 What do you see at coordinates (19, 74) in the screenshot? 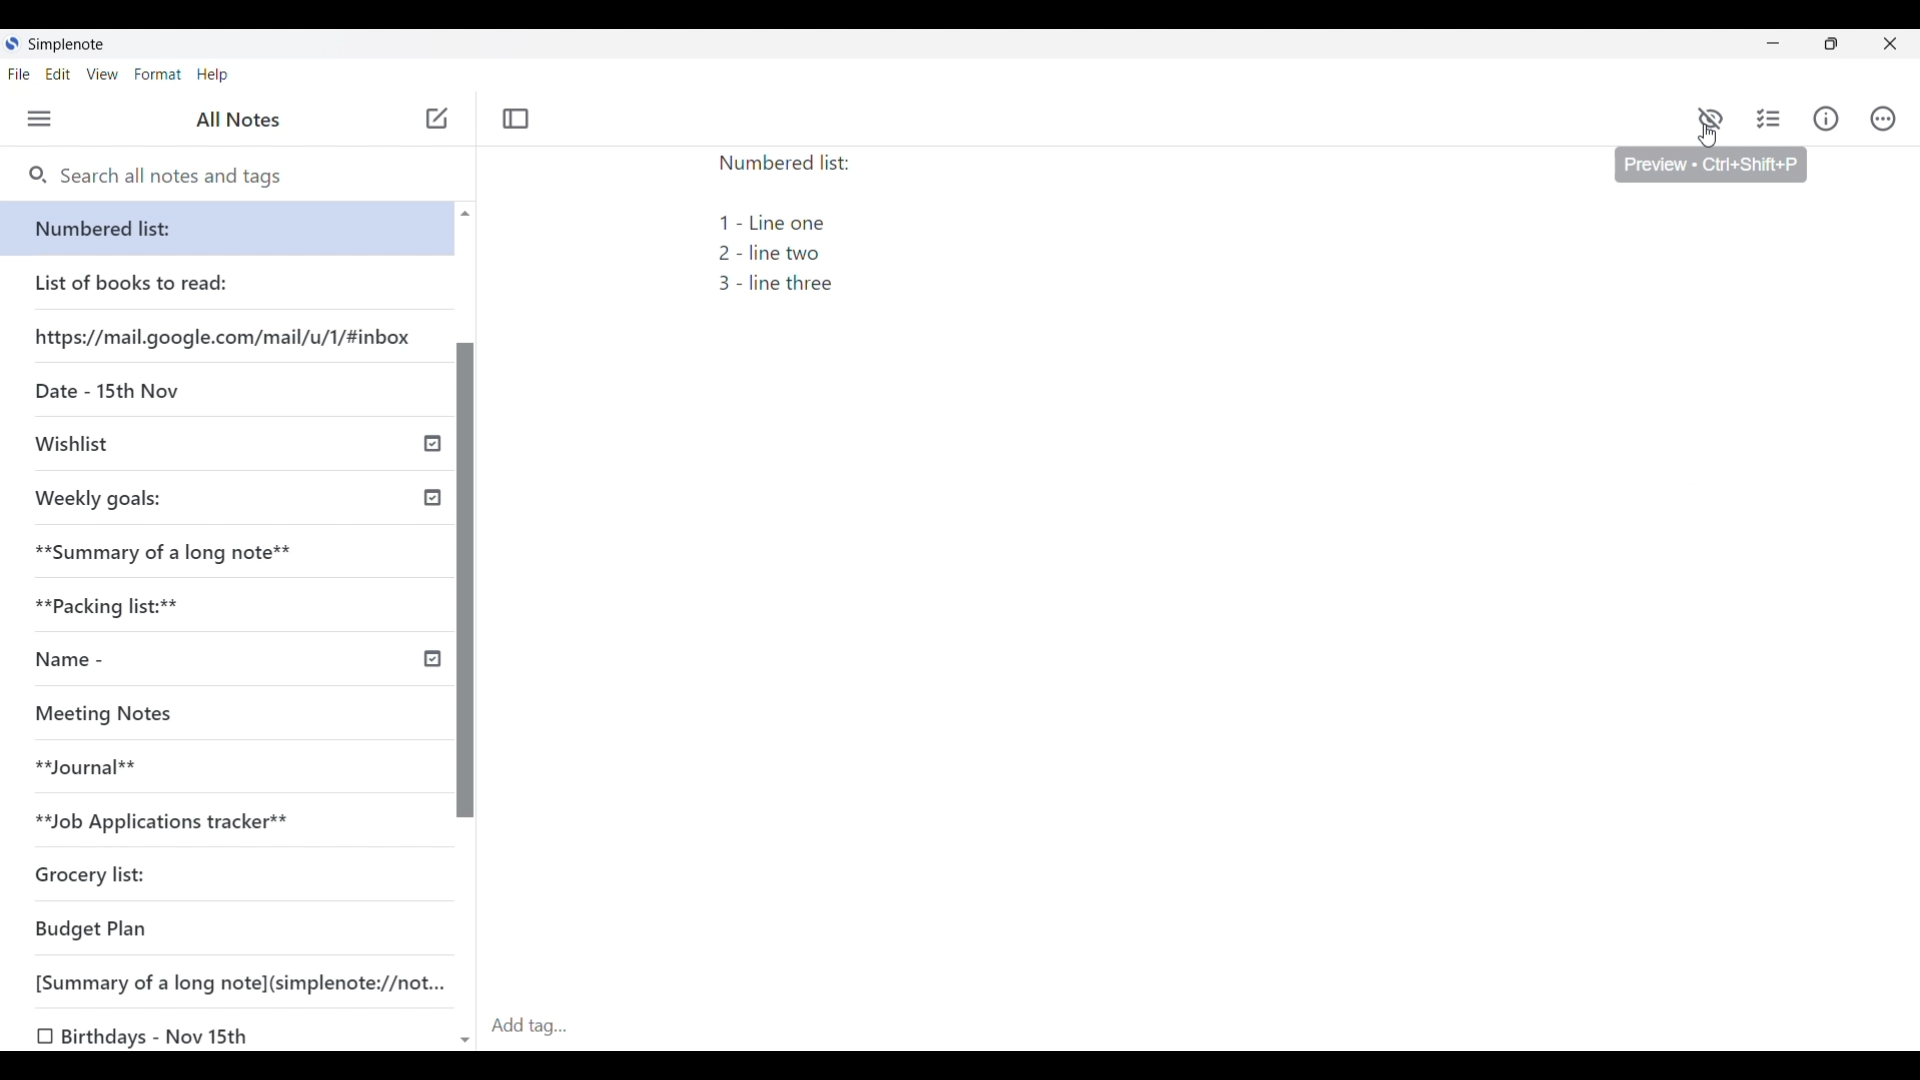
I see `File menu` at bounding box center [19, 74].